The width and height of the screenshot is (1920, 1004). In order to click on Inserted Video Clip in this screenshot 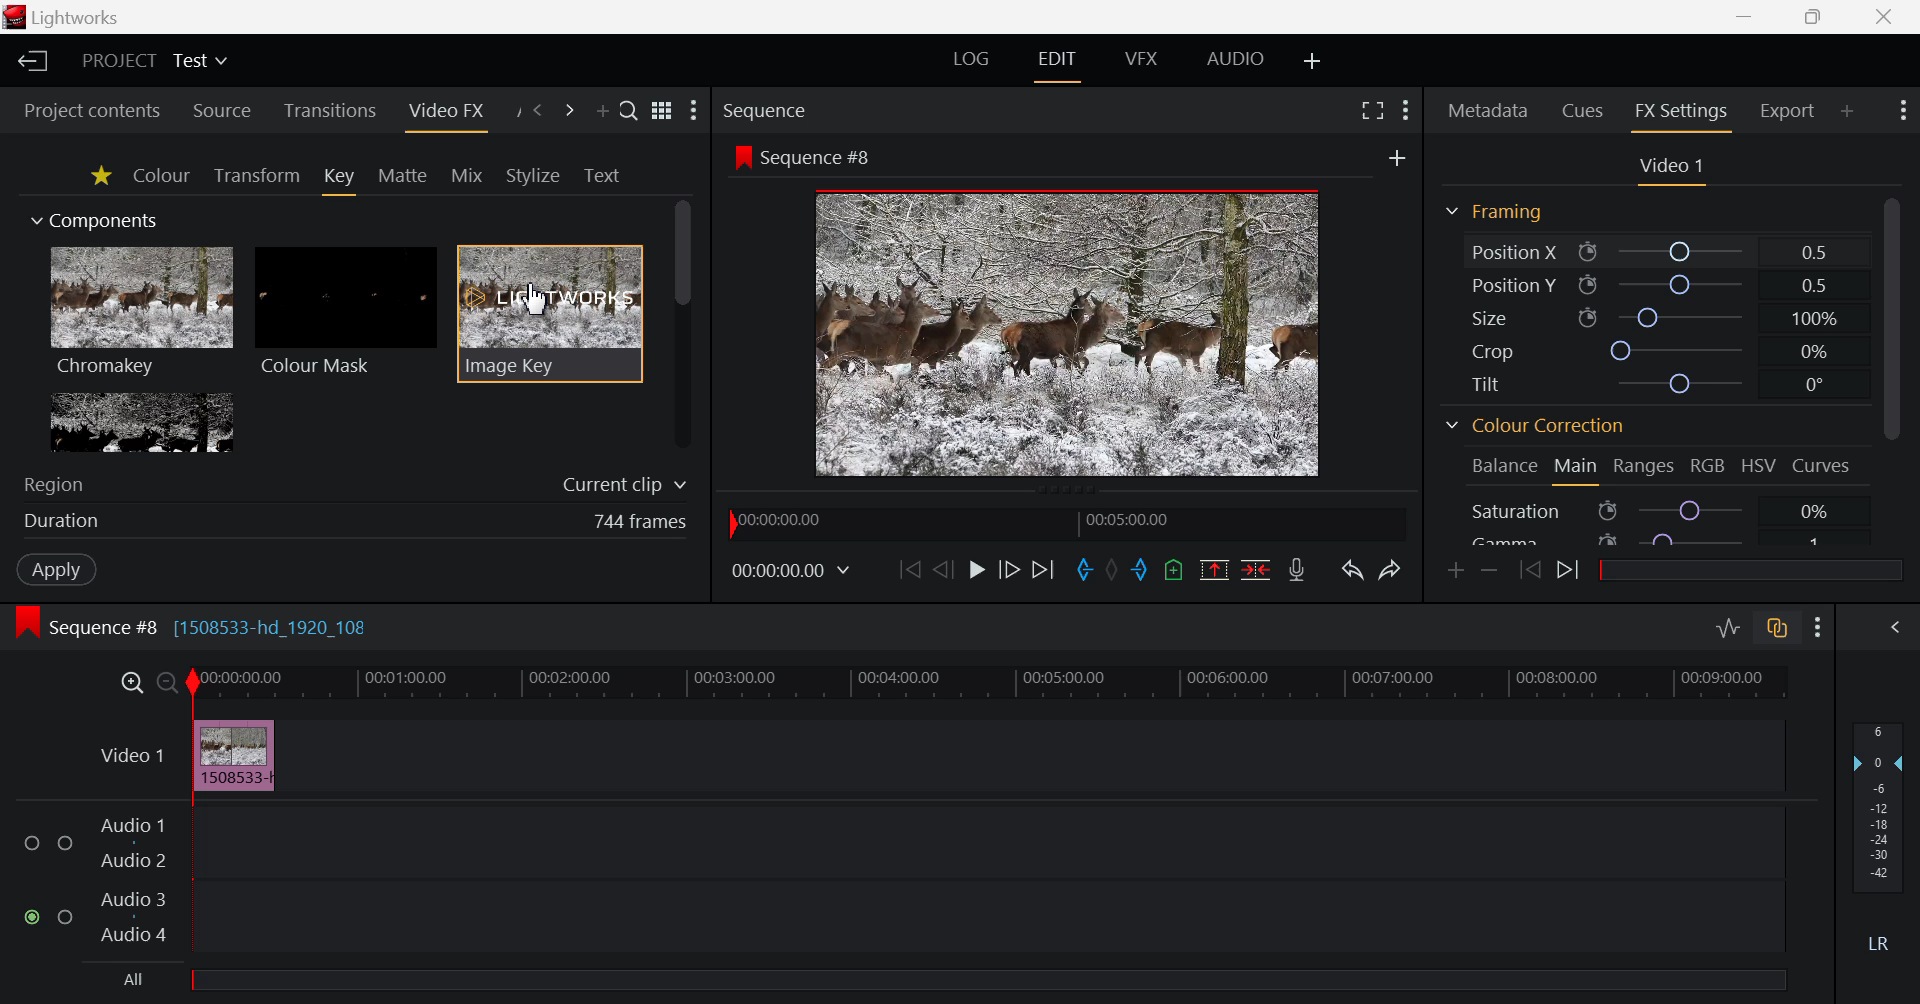, I will do `click(232, 755)`.